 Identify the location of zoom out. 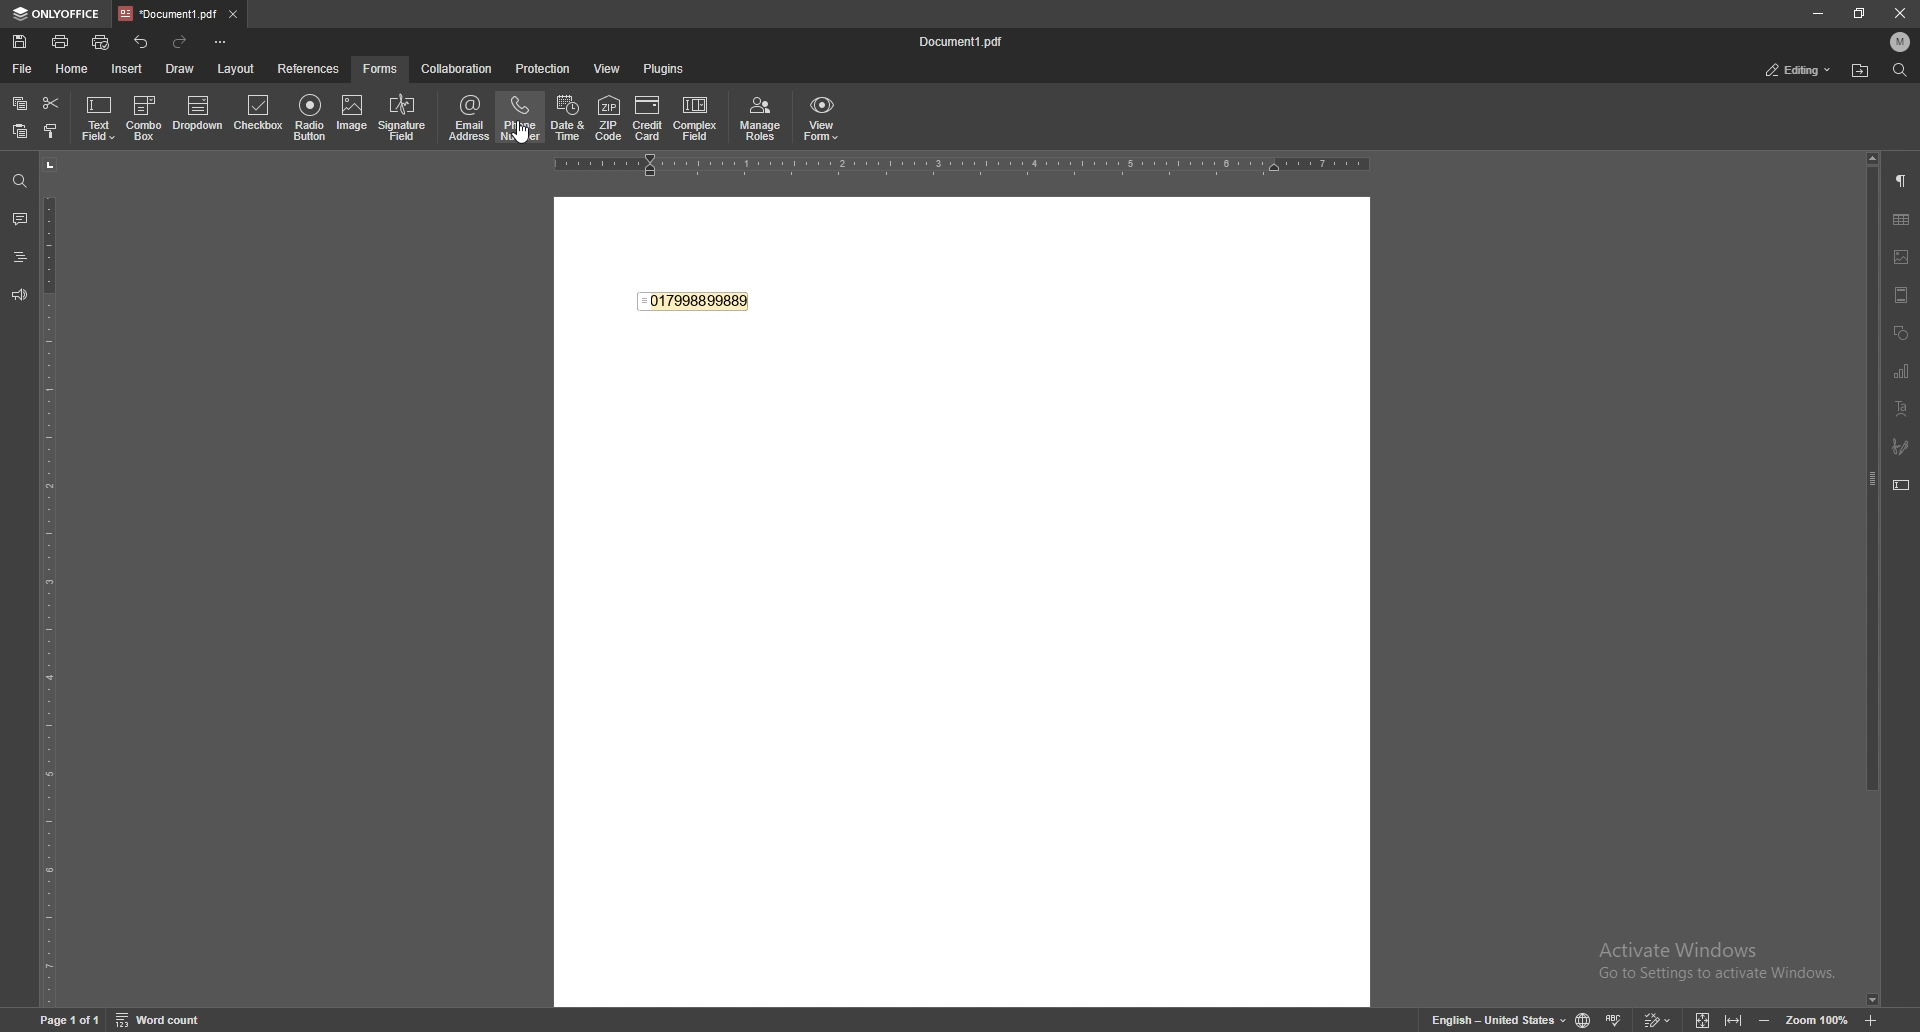
(1765, 1021).